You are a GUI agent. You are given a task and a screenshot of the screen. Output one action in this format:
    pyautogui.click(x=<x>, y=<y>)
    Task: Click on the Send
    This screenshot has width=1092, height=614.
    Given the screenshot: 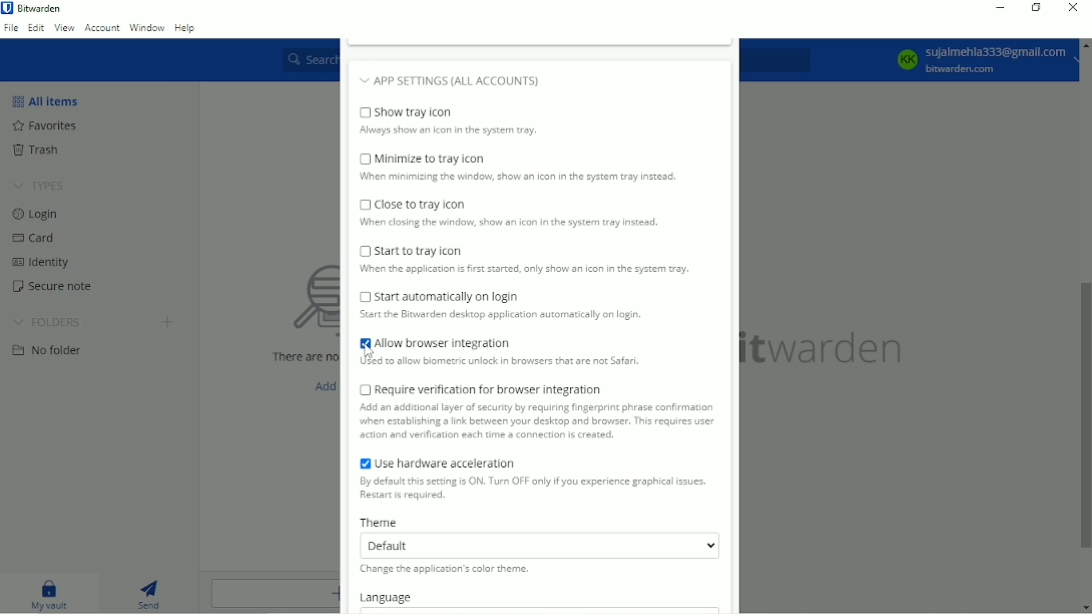 What is the action you would take?
    pyautogui.click(x=150, y=592)
    